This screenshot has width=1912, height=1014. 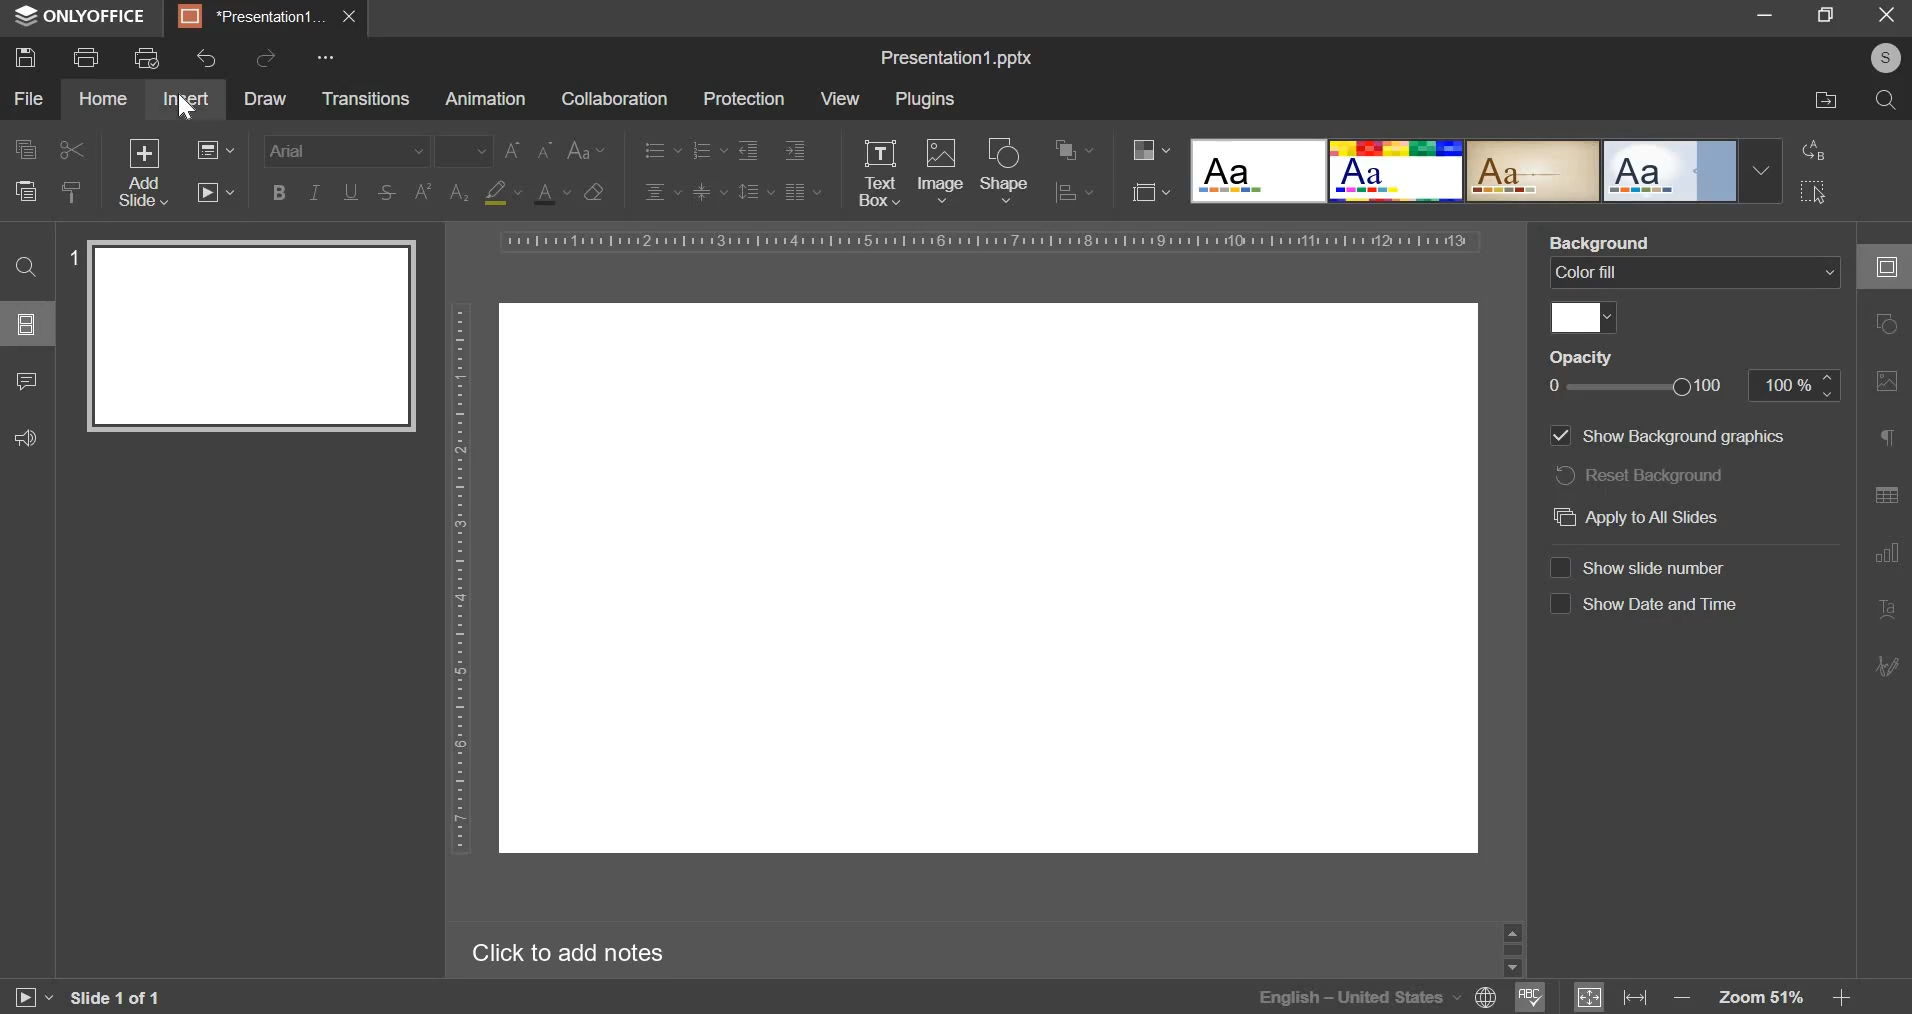 I want to click on decrease font size, so click(x=545, y=151).